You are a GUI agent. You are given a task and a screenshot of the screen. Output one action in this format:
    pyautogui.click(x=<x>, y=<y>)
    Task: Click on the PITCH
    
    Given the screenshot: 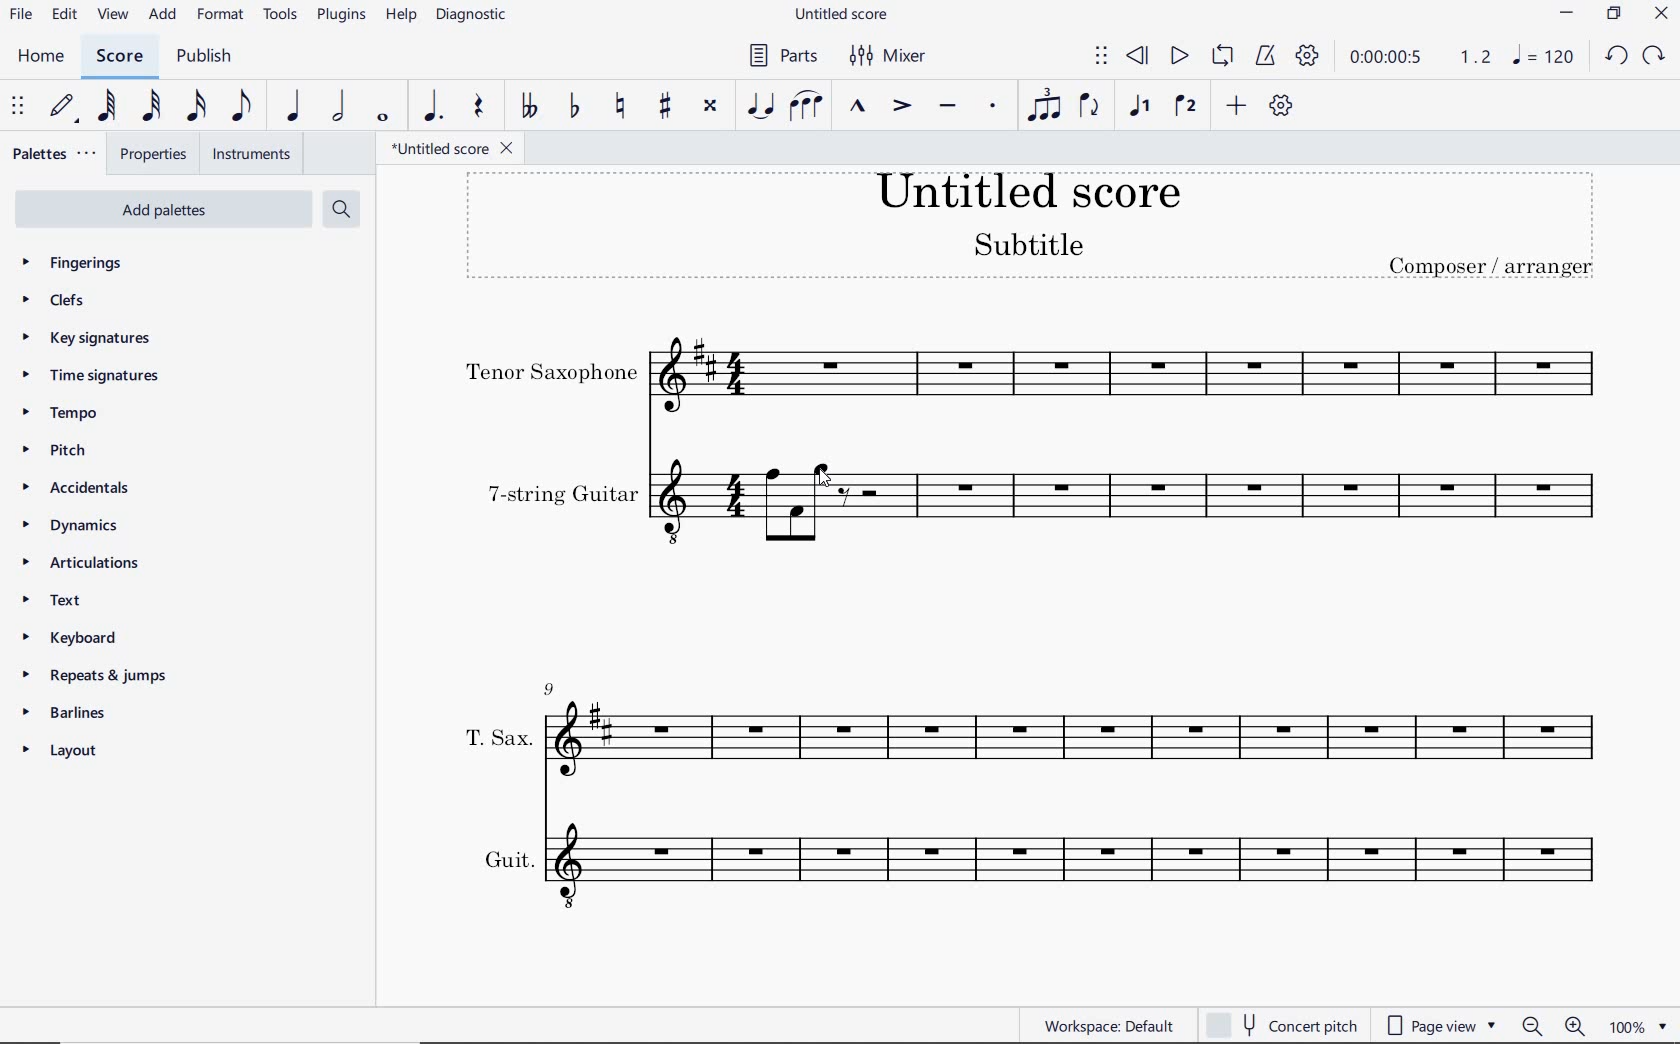 What is the action you would take?
    pyautogui.click(x=77, y=451)
    